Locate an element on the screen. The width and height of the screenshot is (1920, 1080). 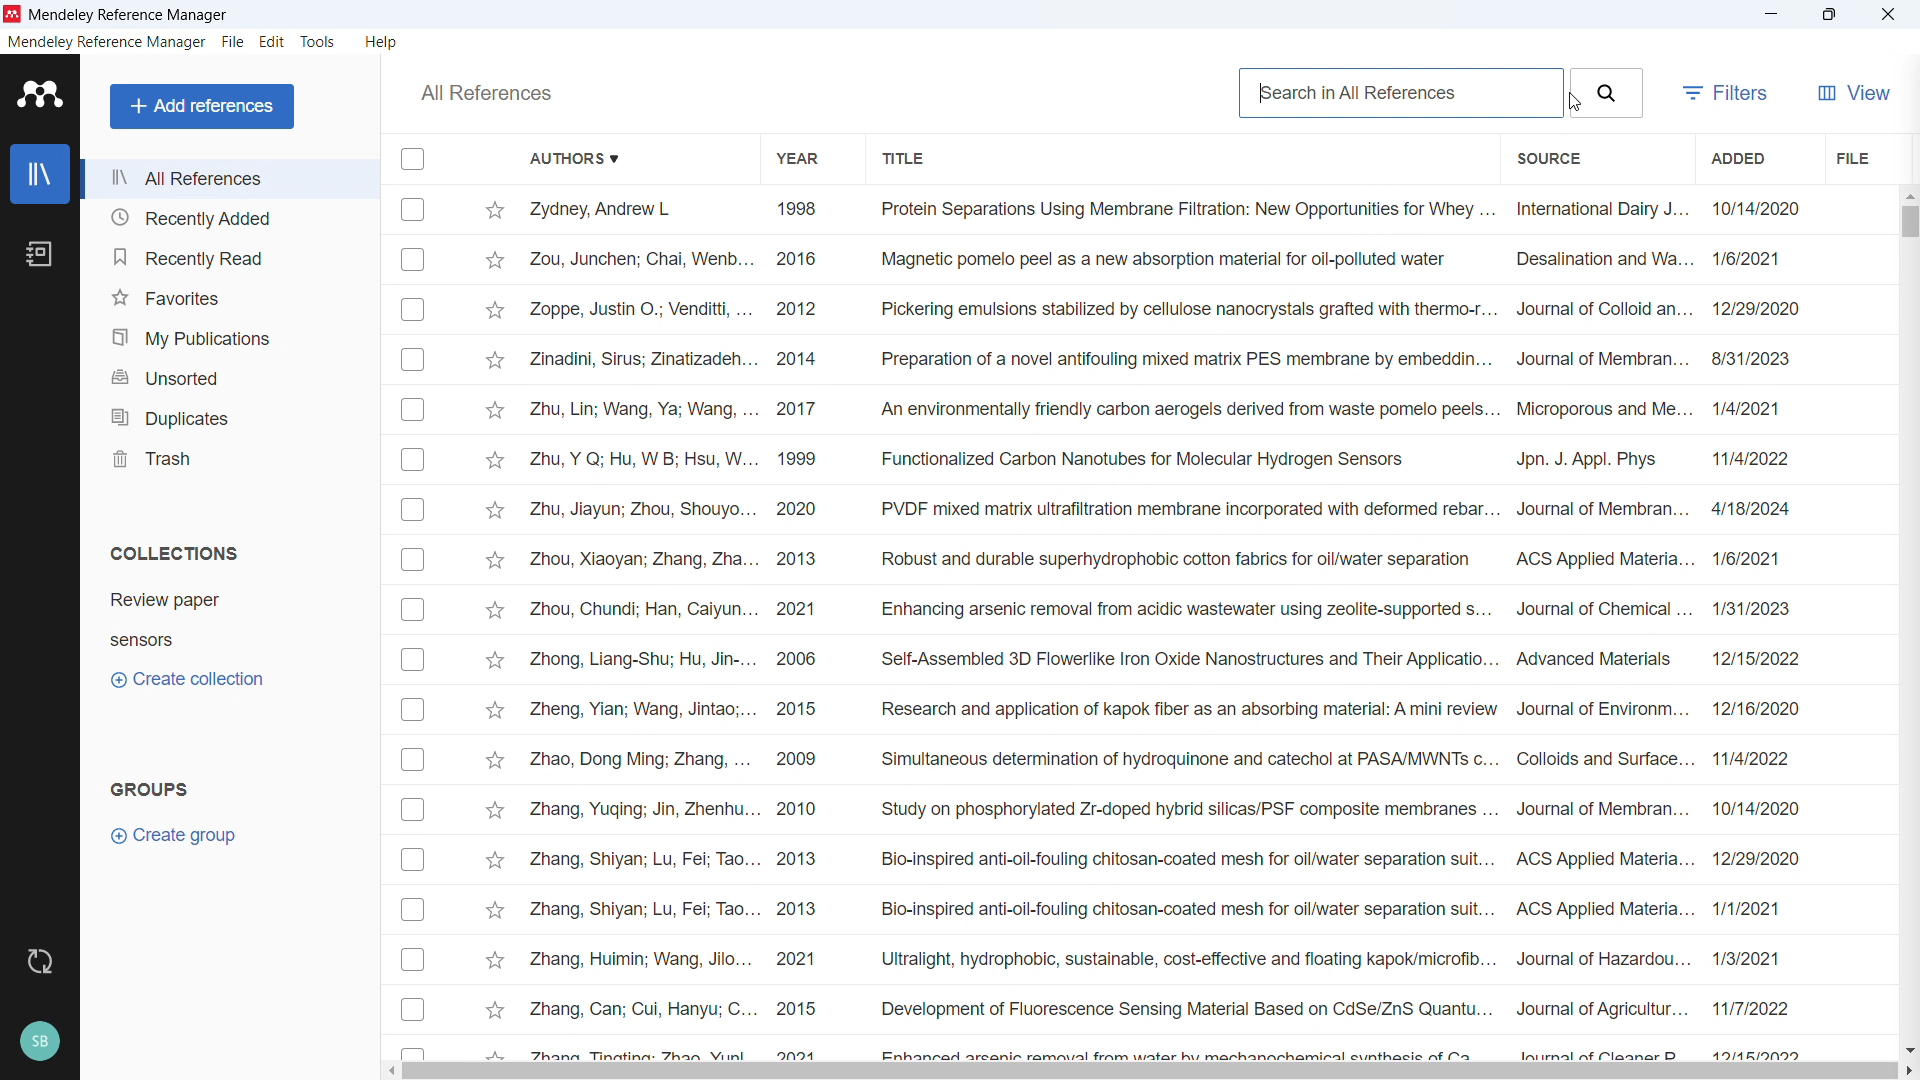
Authors of individual entries  is located at coordinates (644, 626).